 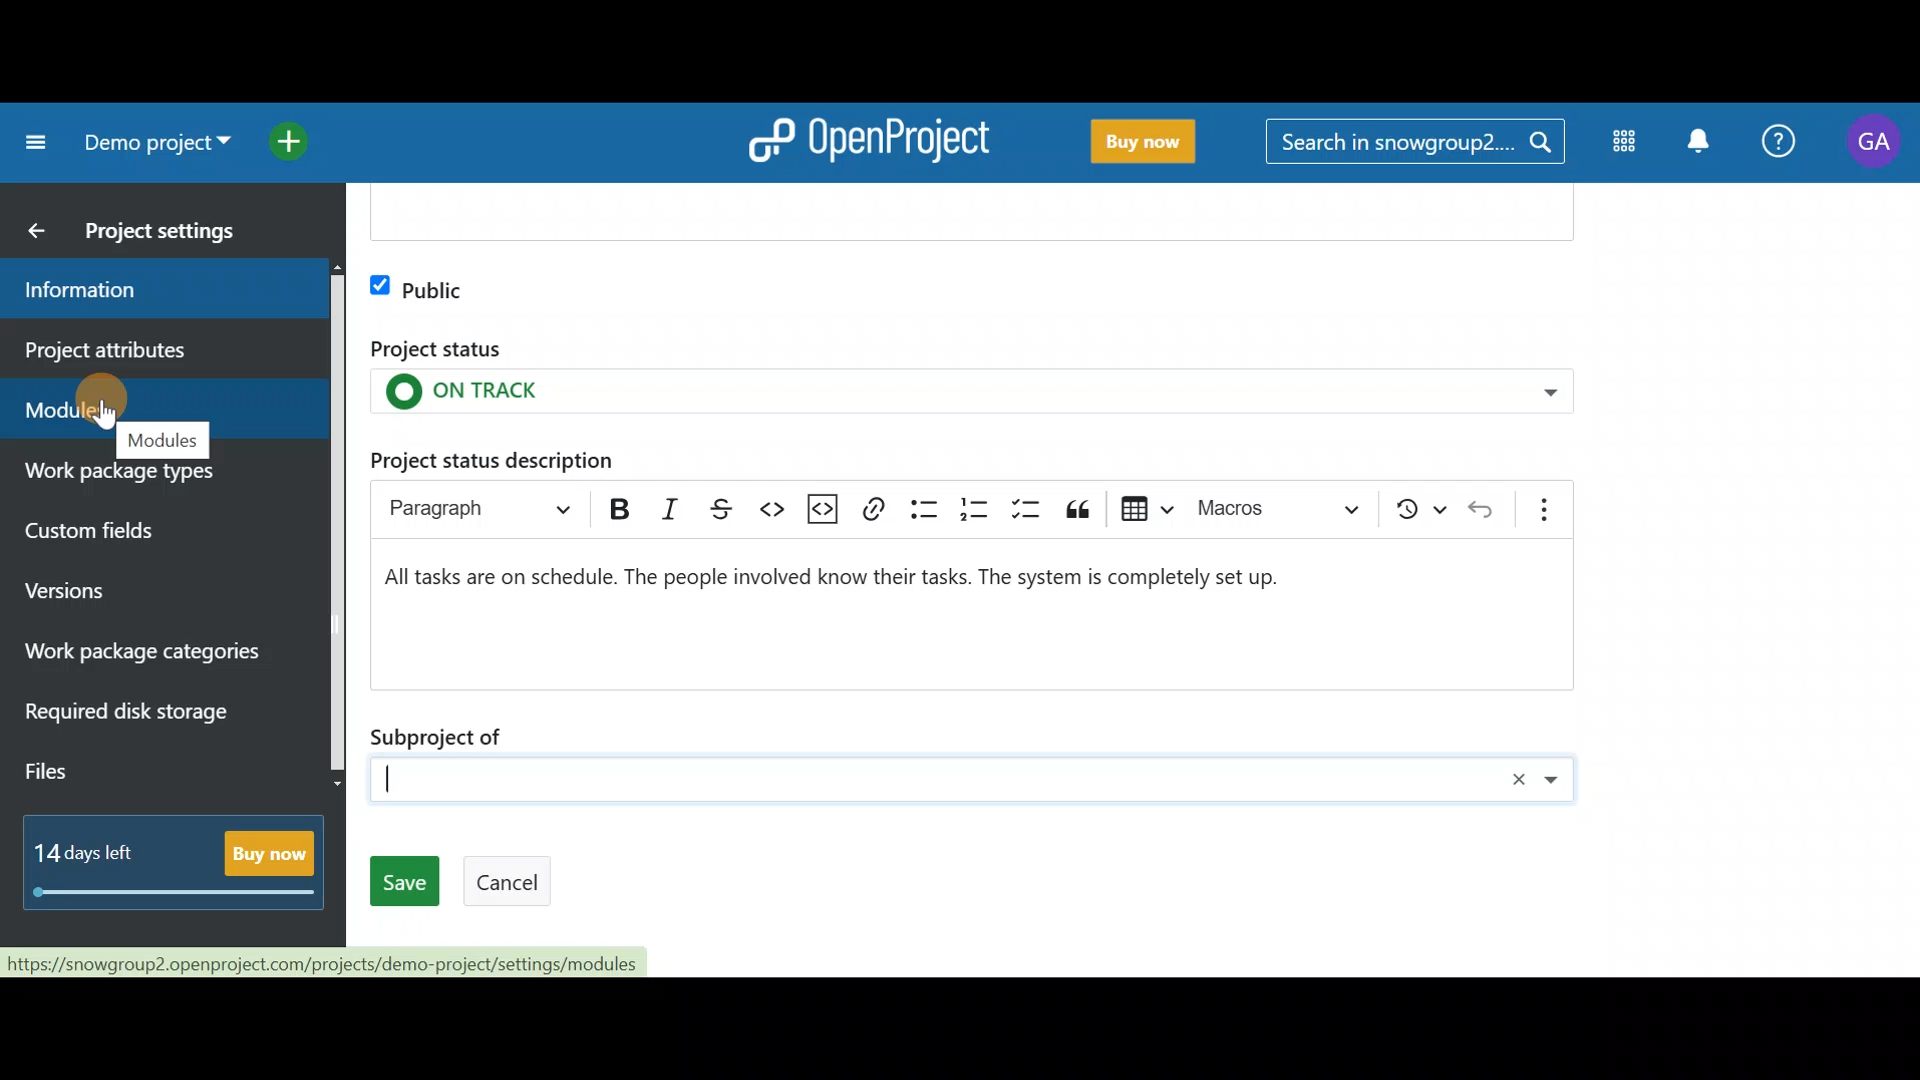 I want to click on Work package categories, so click(x=160, y=656).